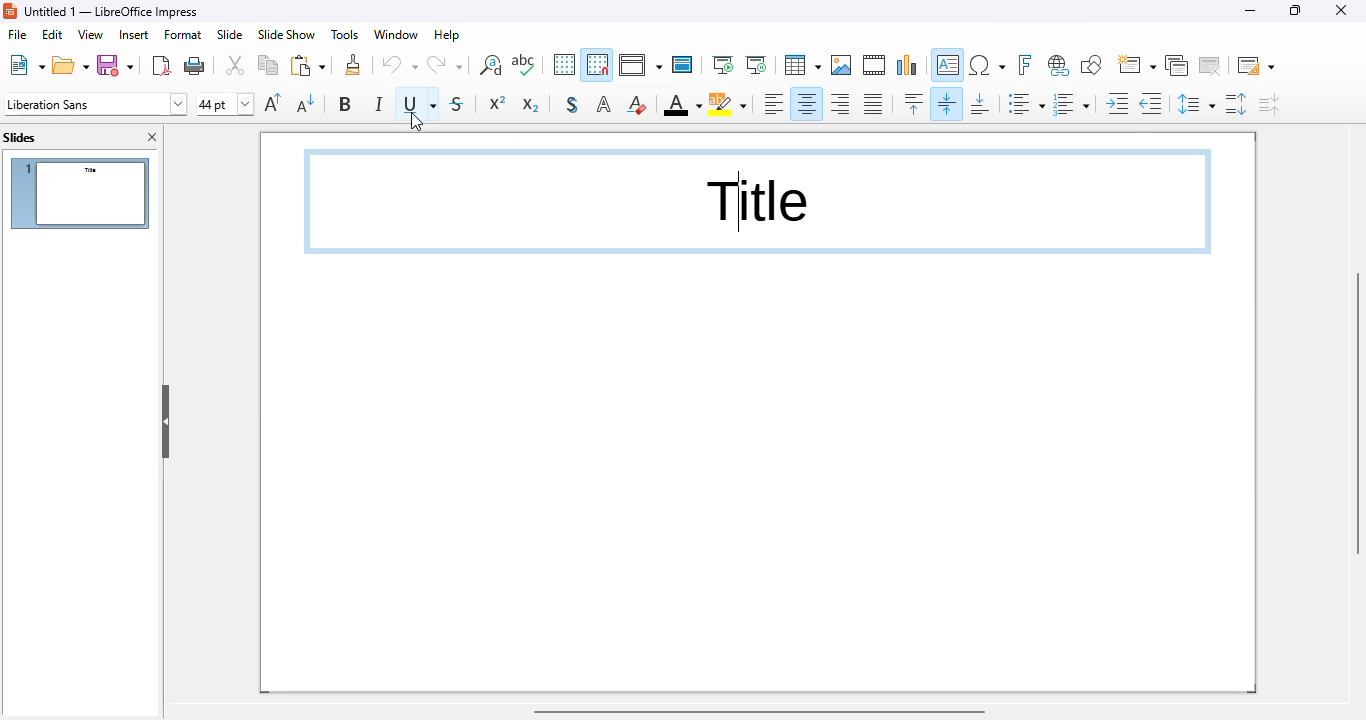 This screenshot has height=720, width=1366. I want to click on align left, so click(773, 103).